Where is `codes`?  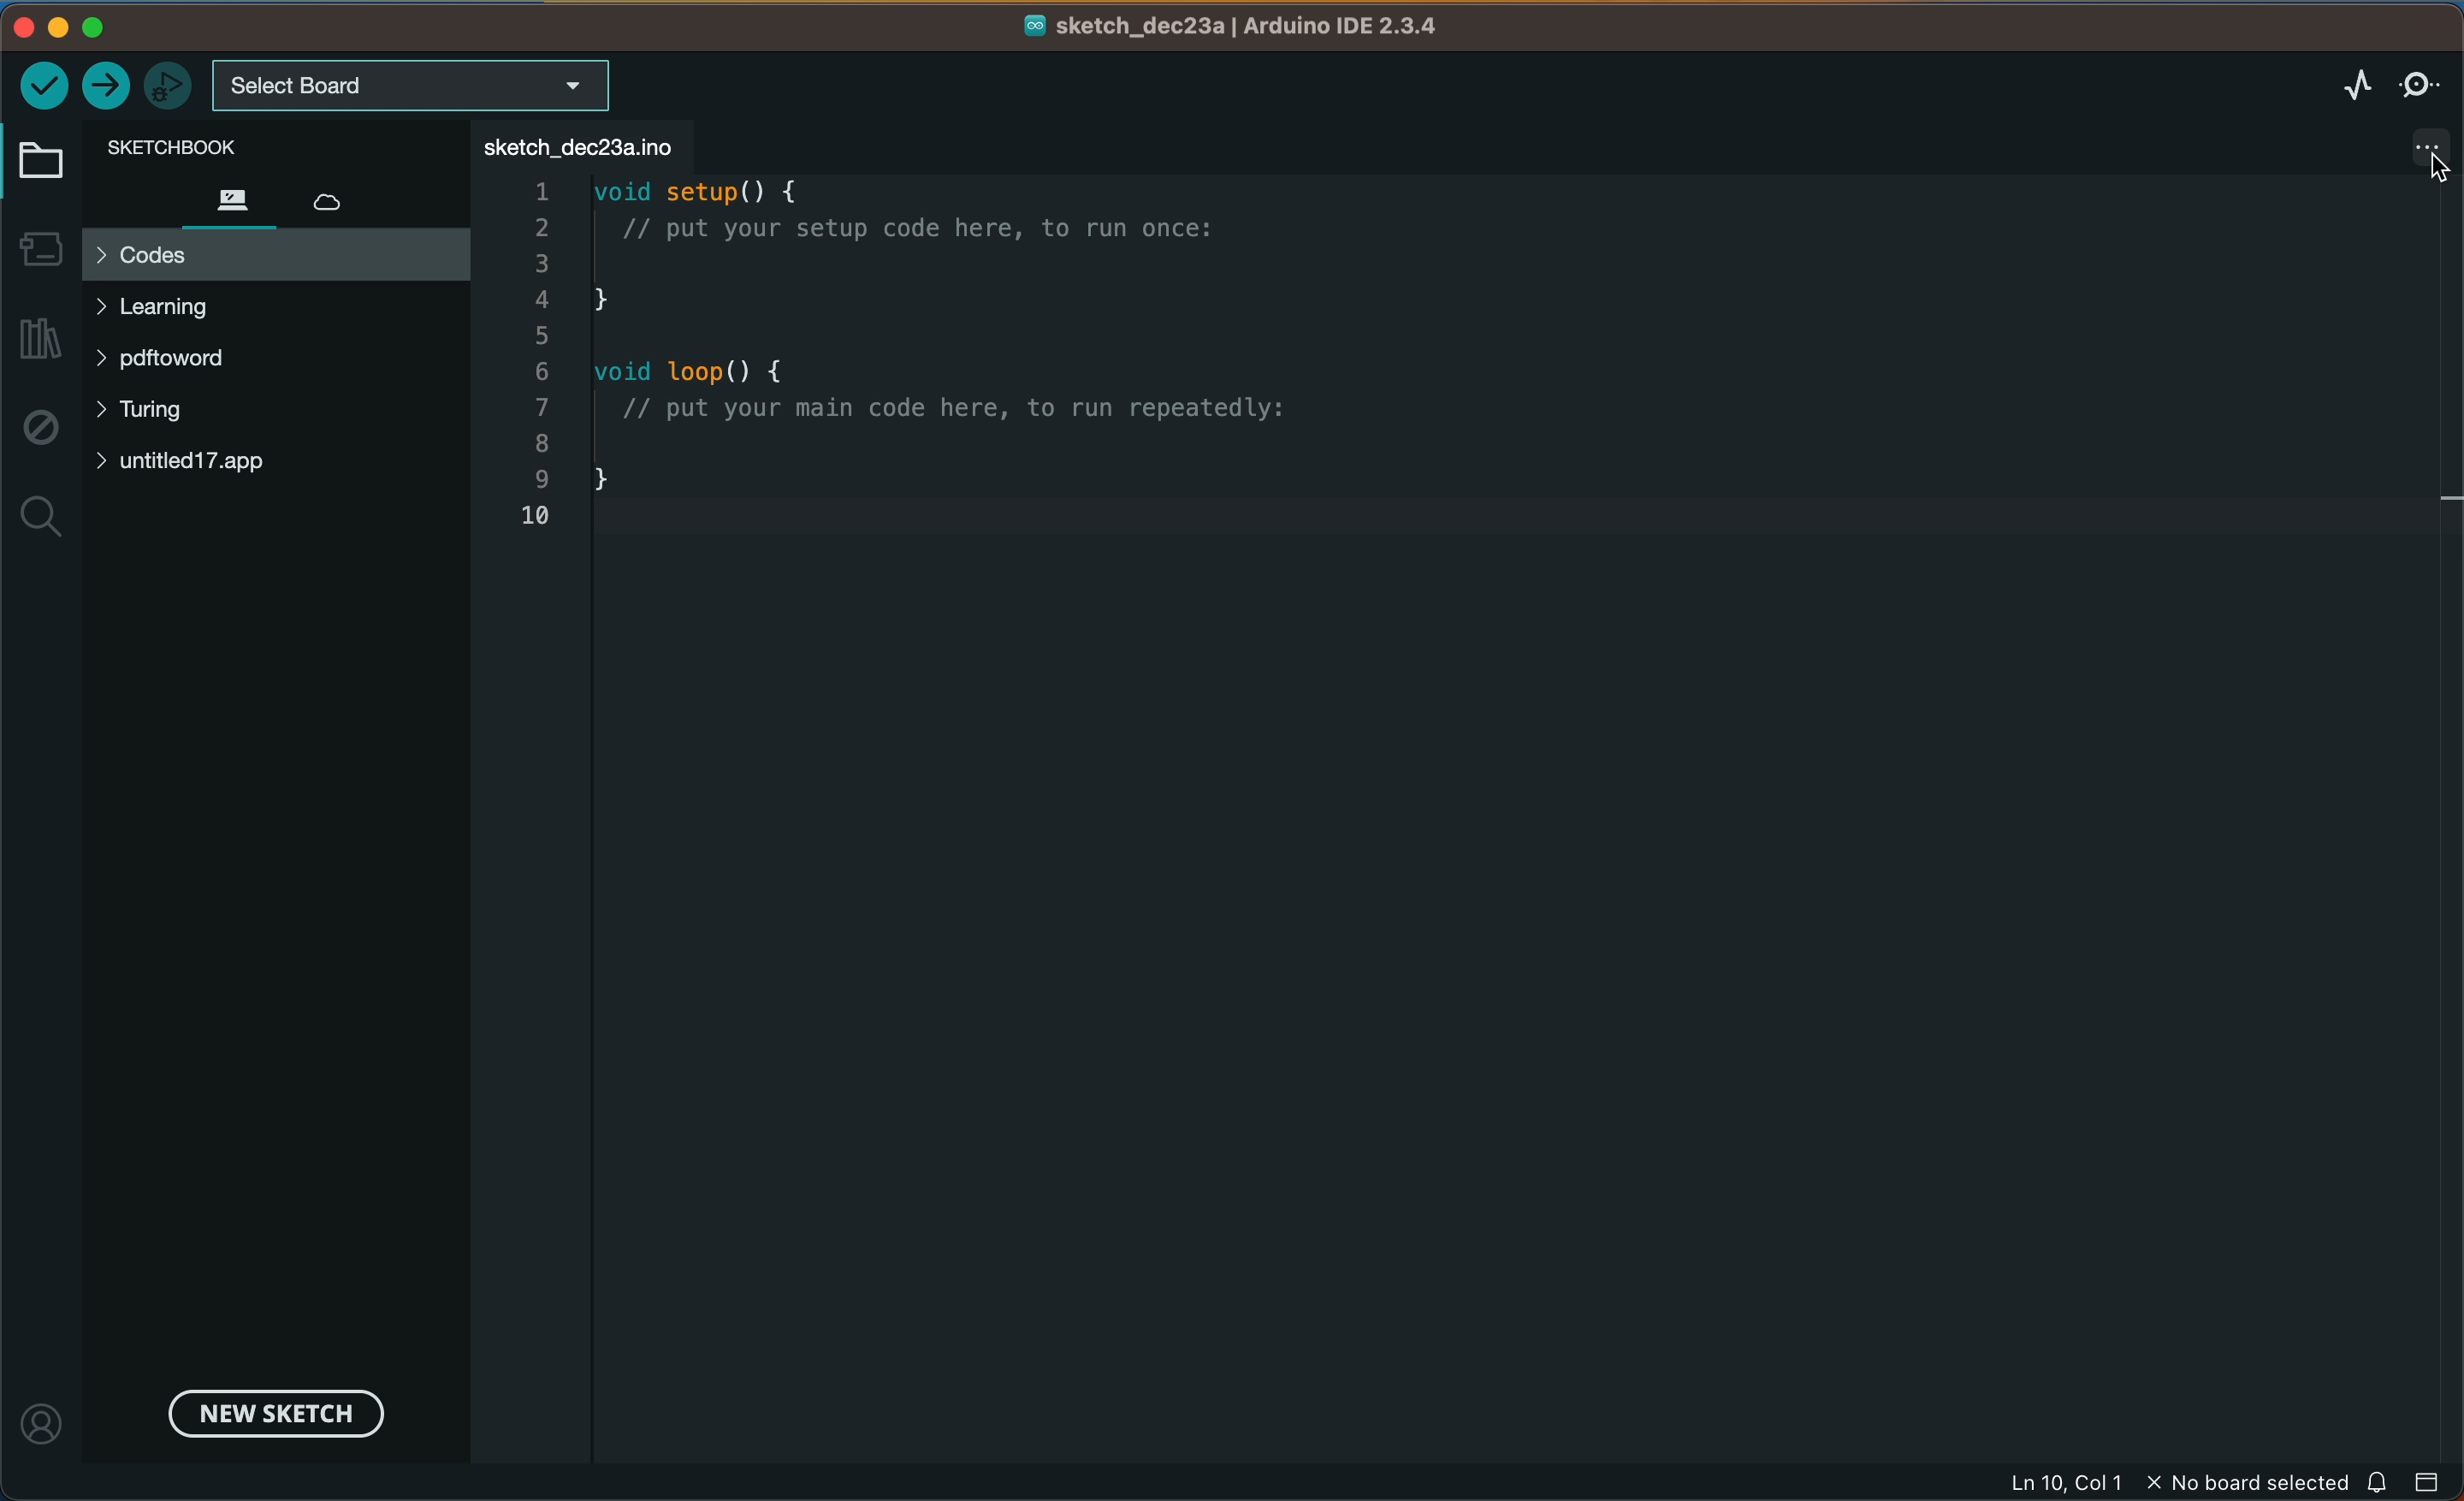
codes is located at coordinates (275, 255).